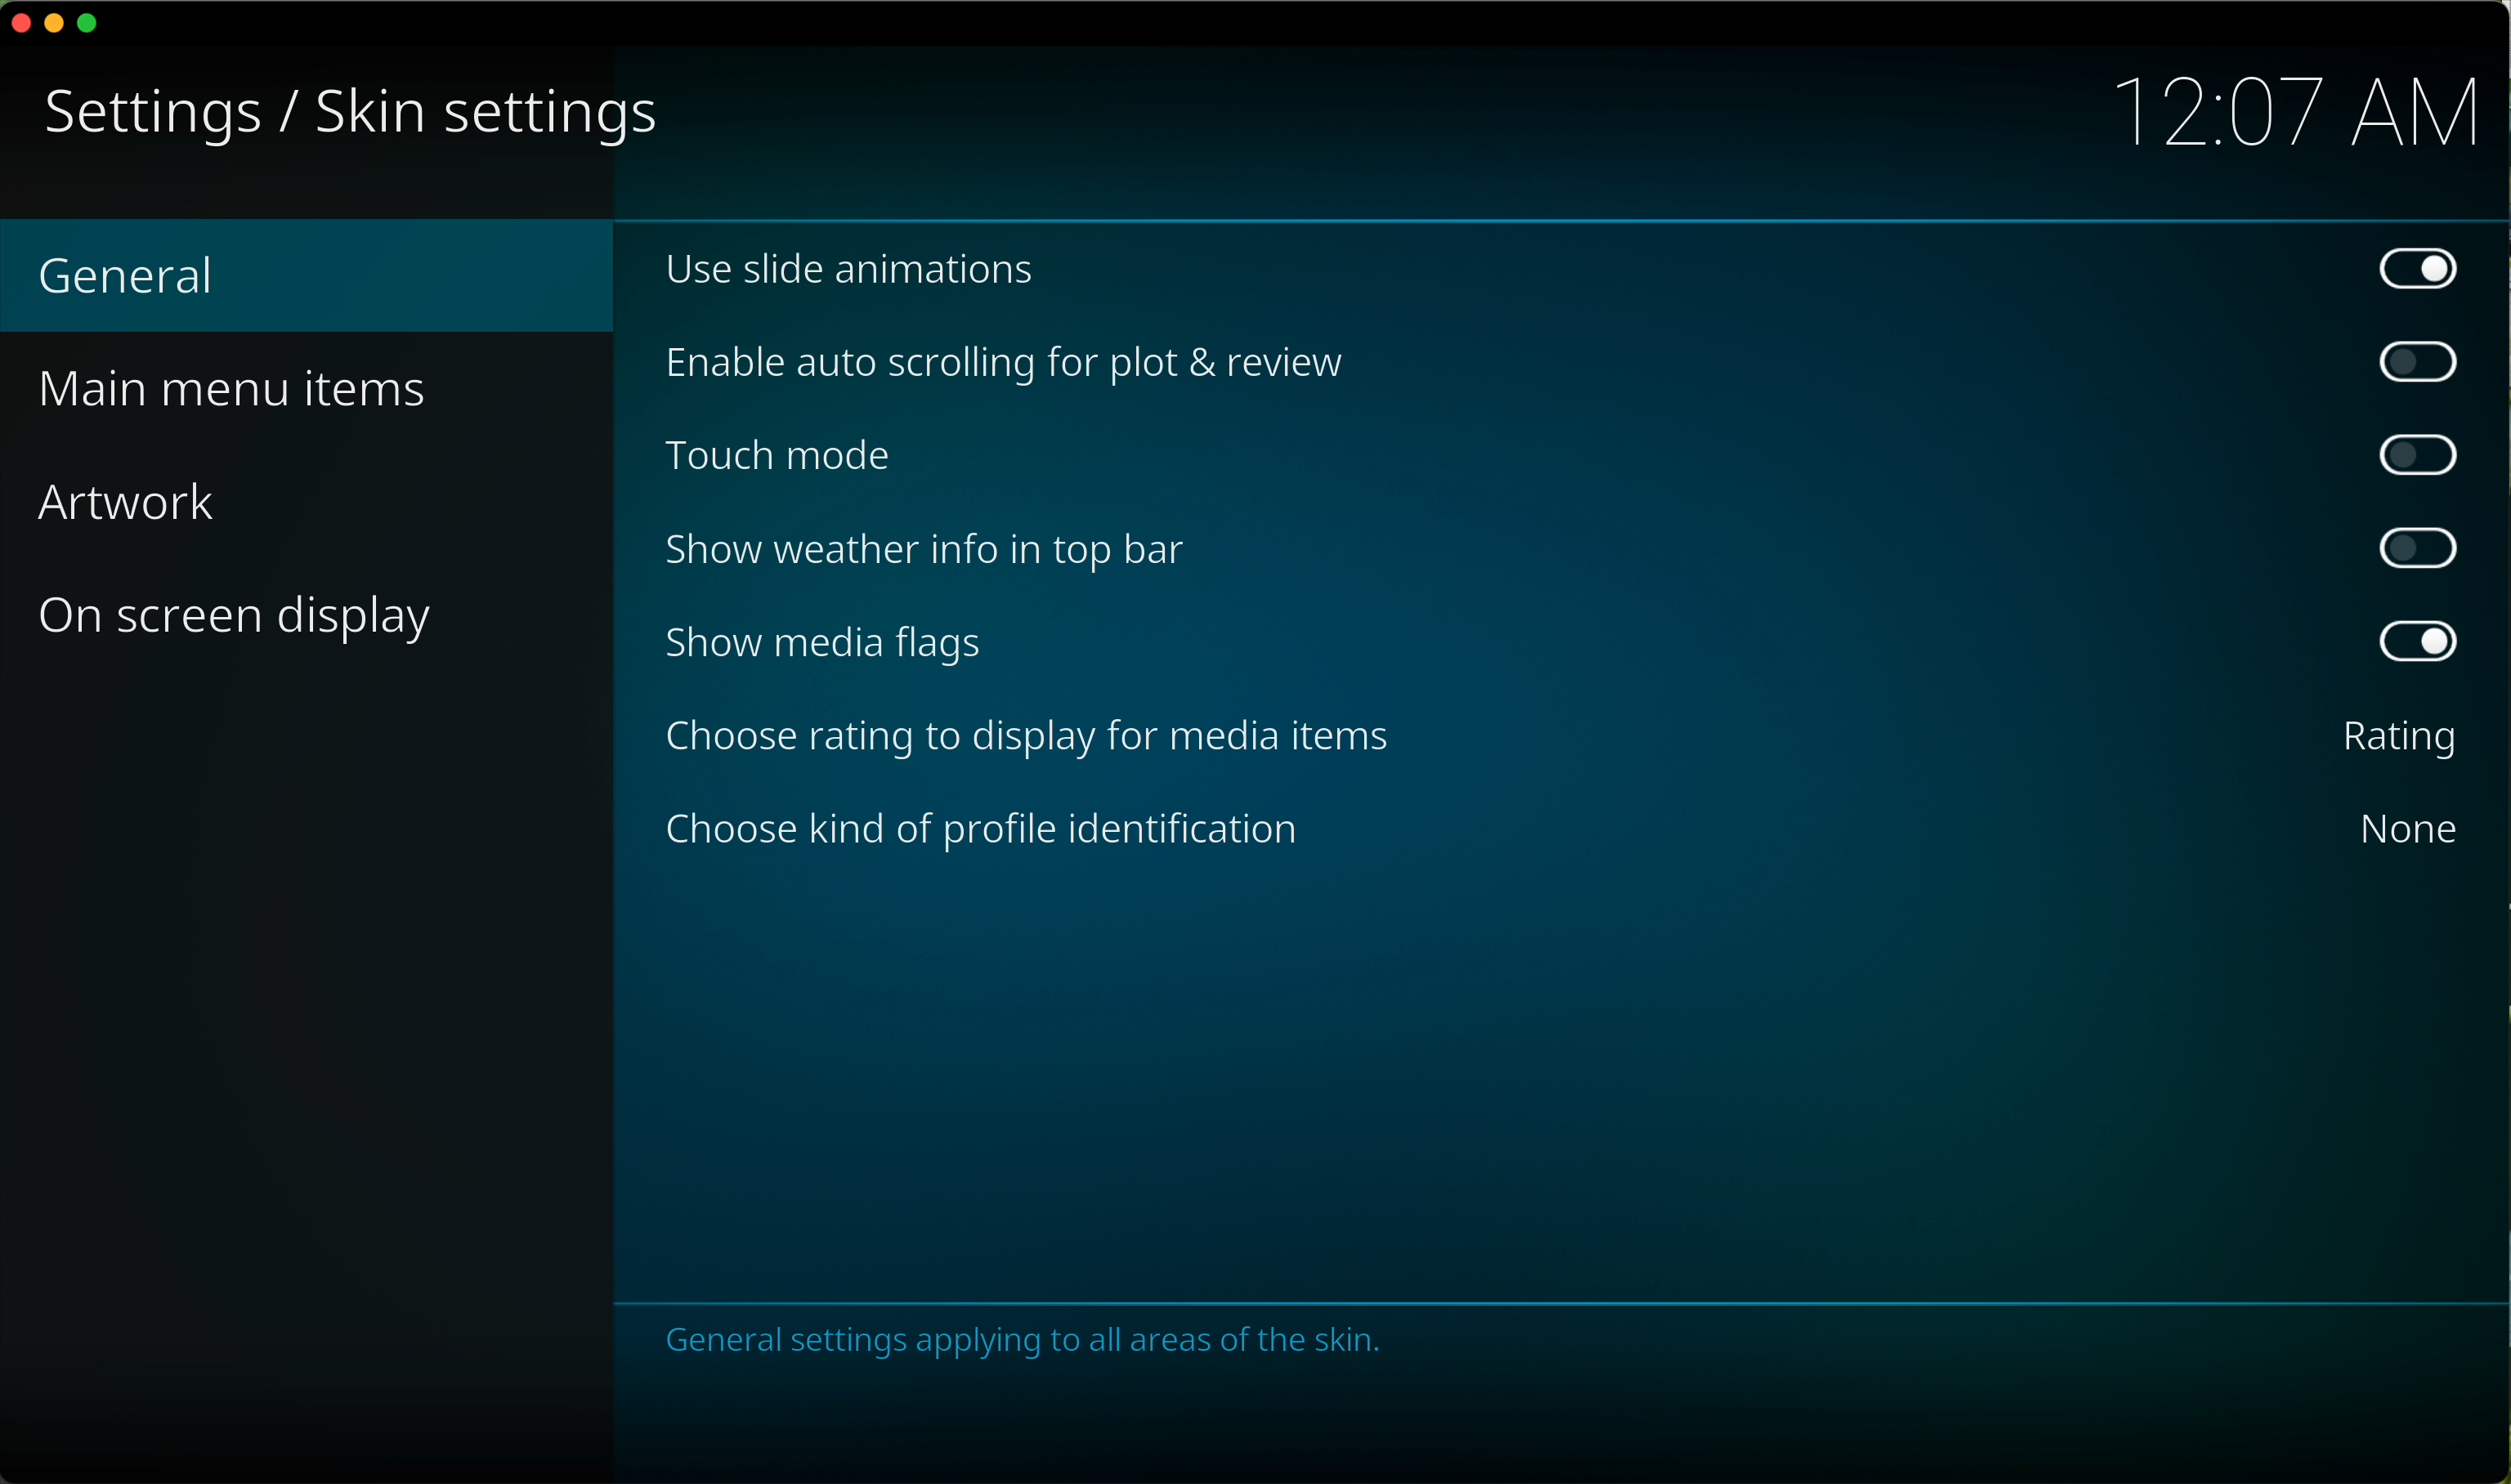 This screenshot has width=2511, height=1484. What do you see at coordinates (1558, 364) in the screenshot?
I see `enable auto scrolling for plot and review` at bounding box center [1558, 364].